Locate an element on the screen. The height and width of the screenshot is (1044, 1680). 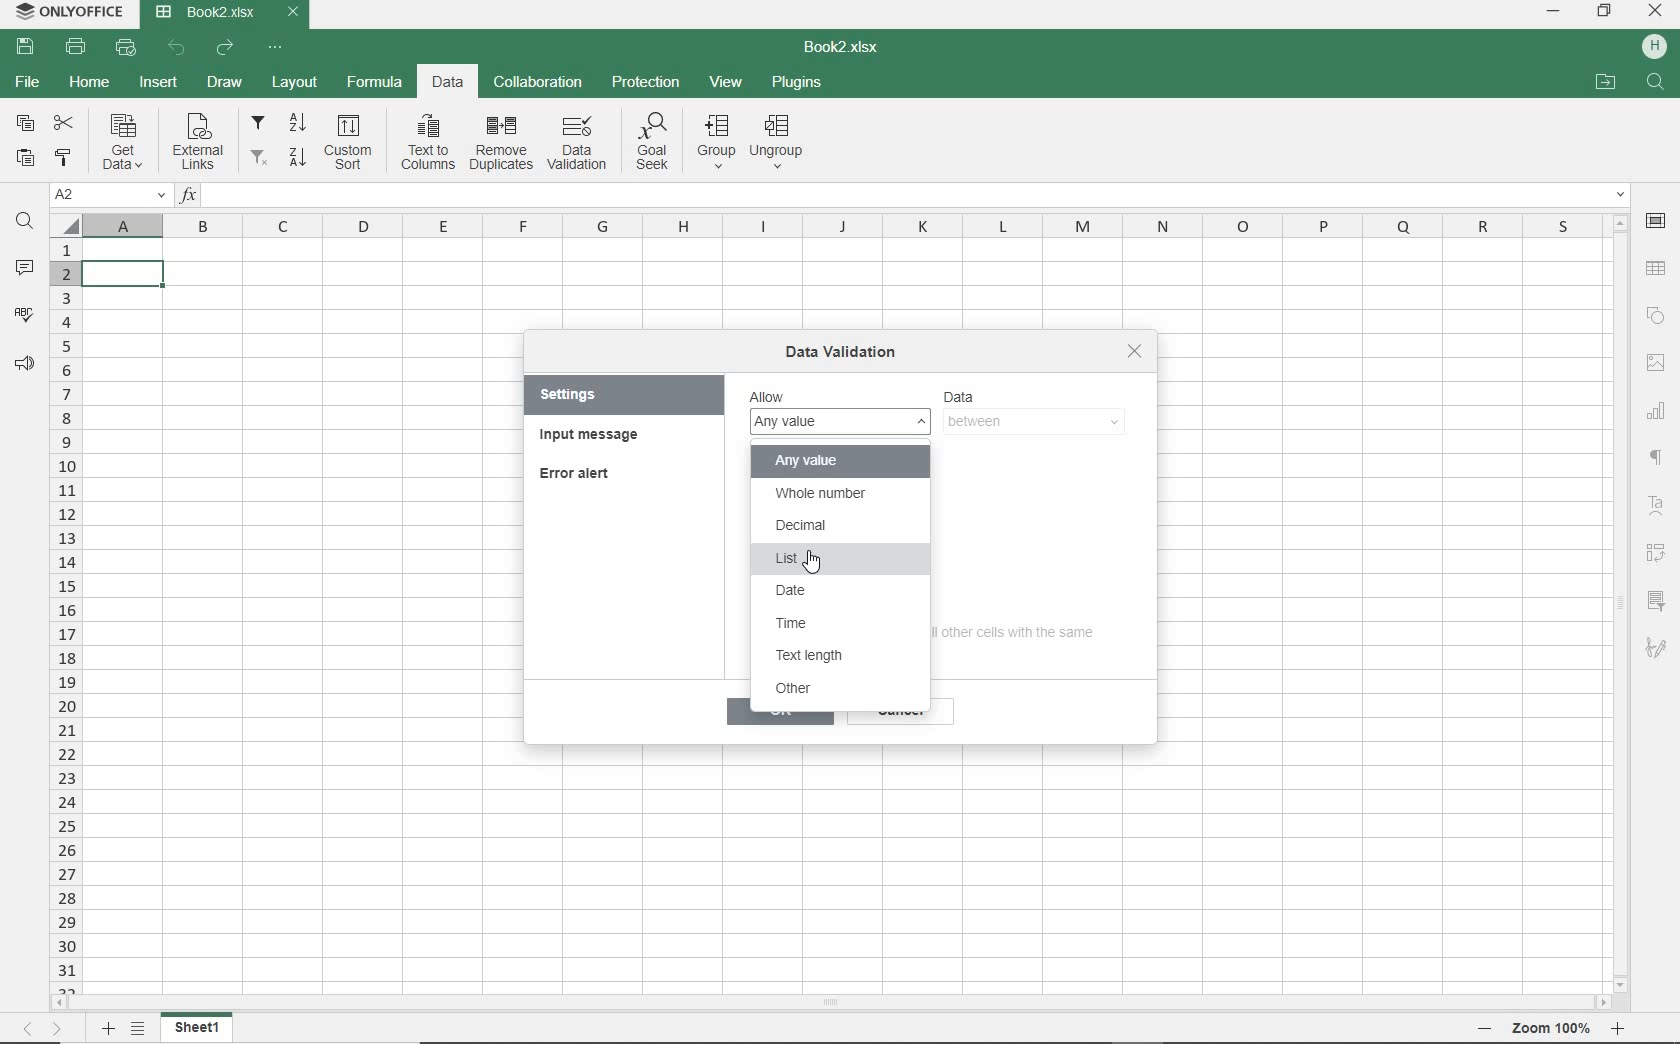
INSERT is located at coordinates (160, 79).